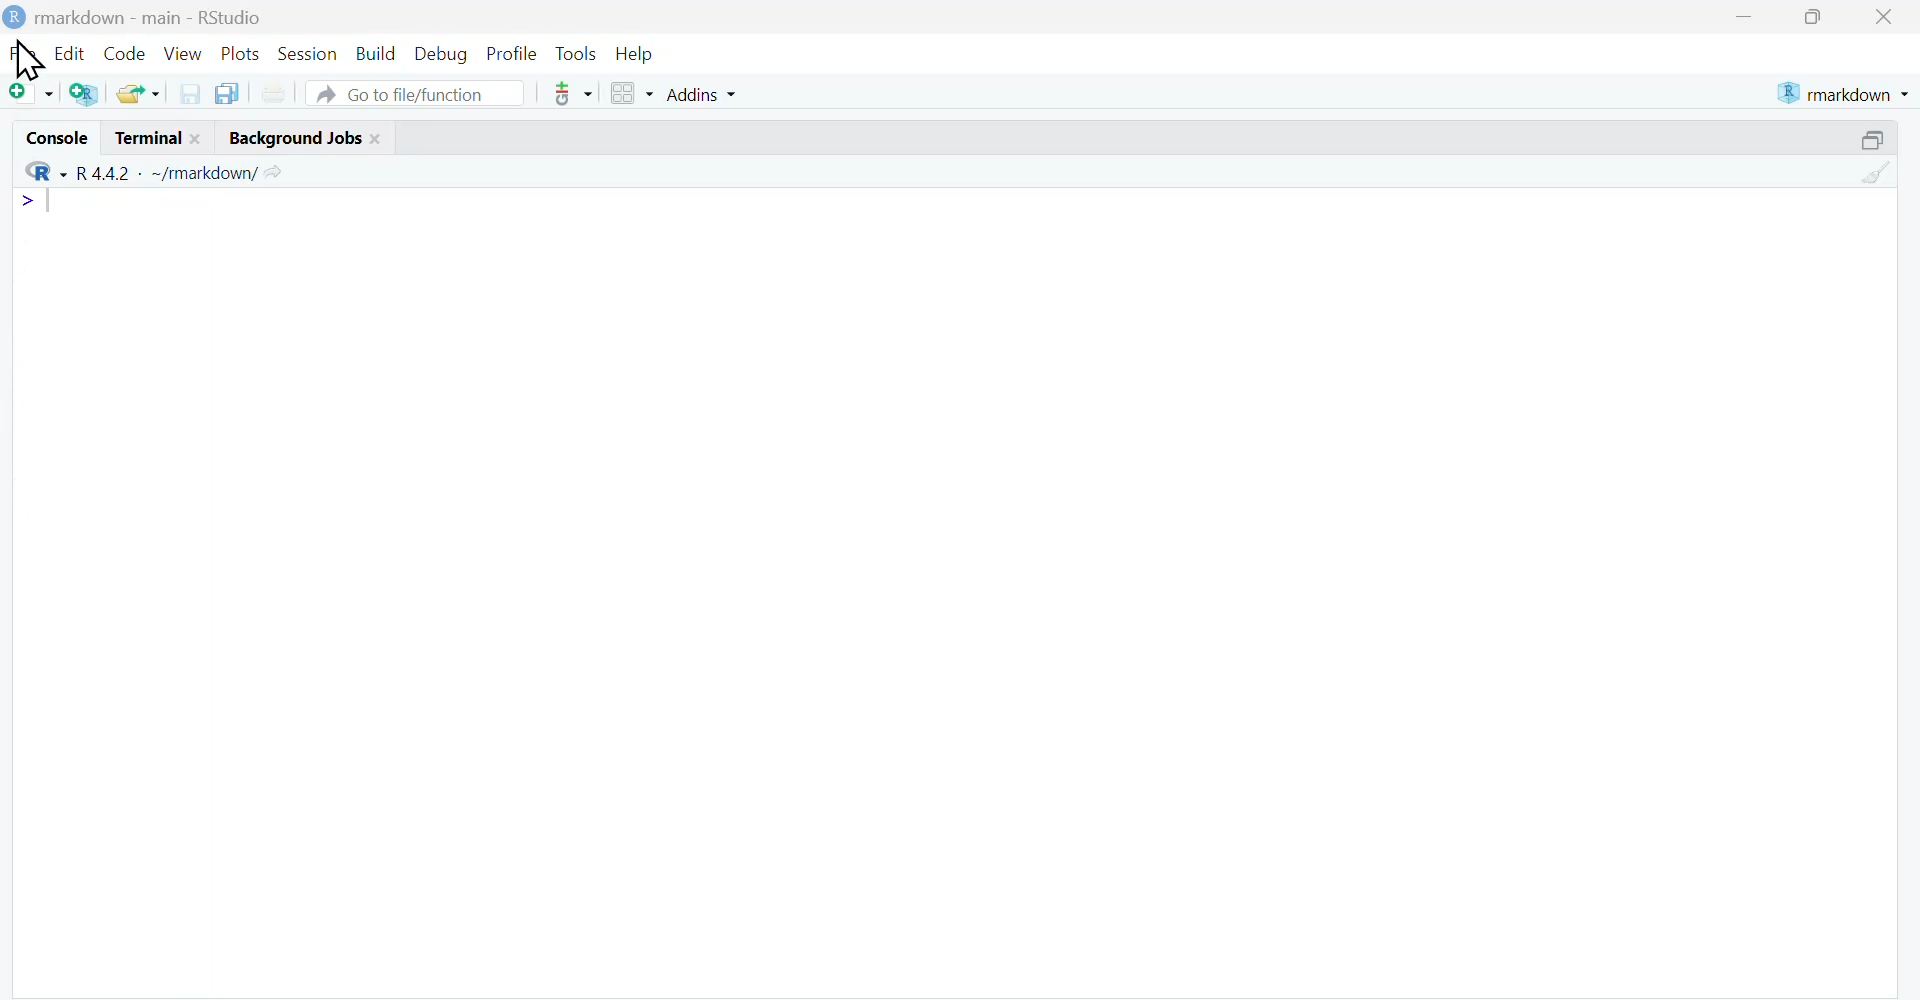  I want to click on Build, so click(375, 54).